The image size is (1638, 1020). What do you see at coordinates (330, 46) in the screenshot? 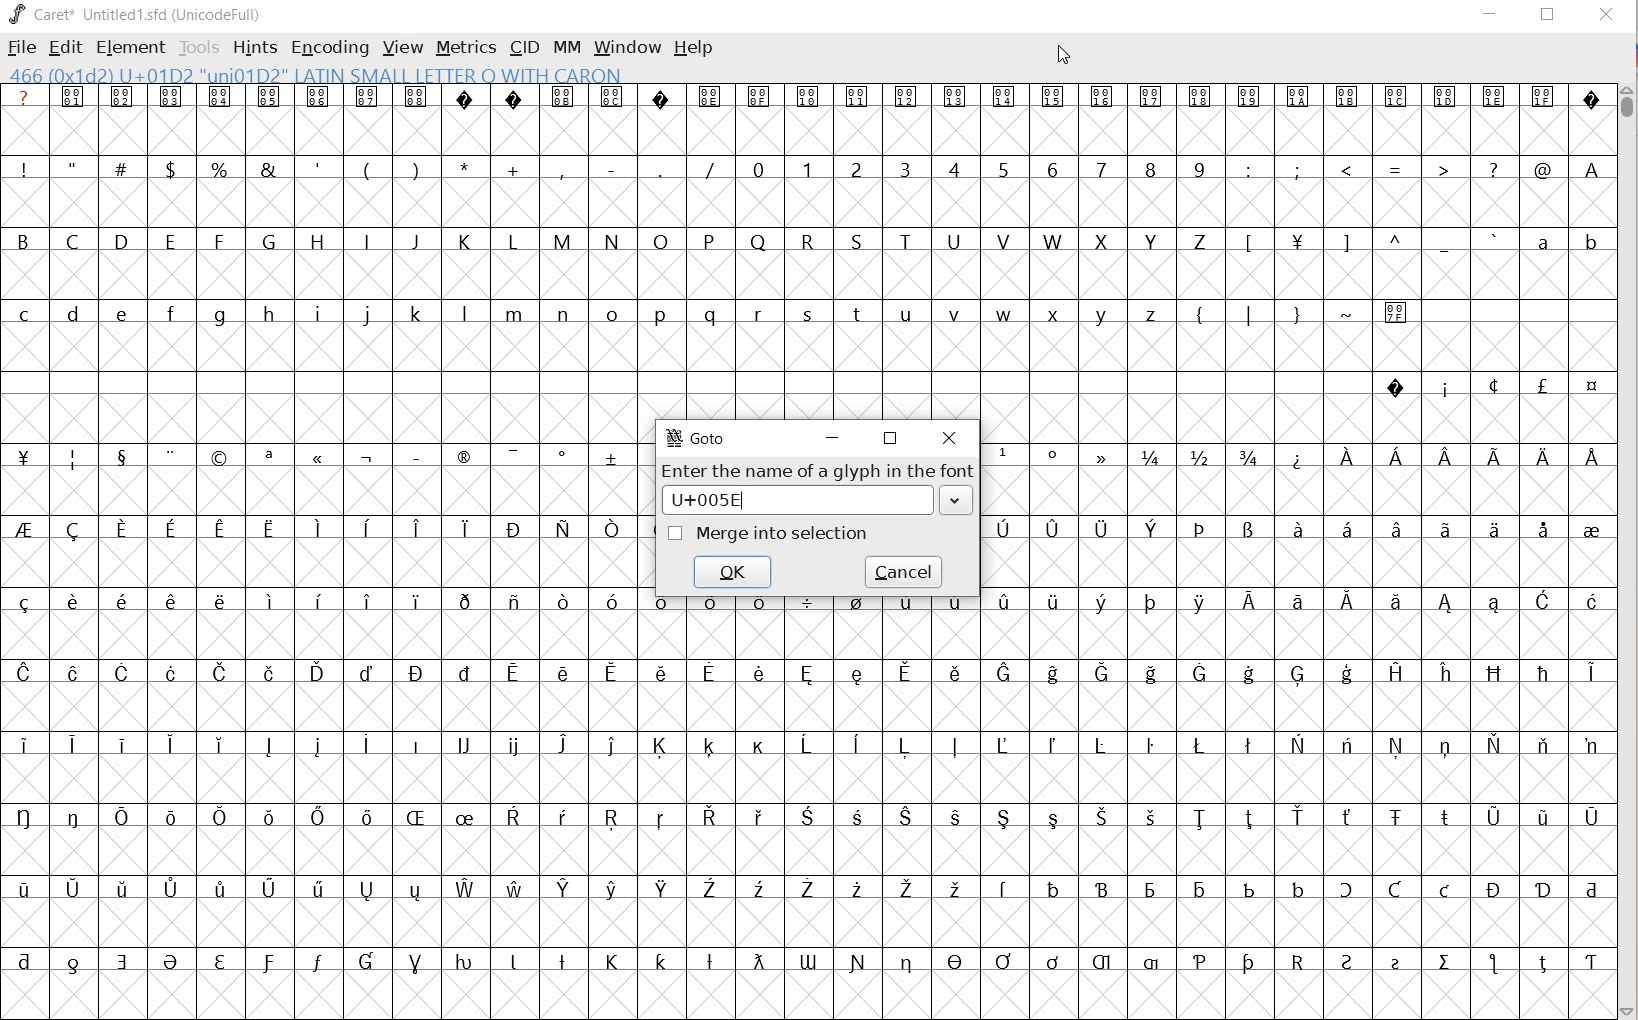
I see `ENCODING` at bounding box center [330, 46].